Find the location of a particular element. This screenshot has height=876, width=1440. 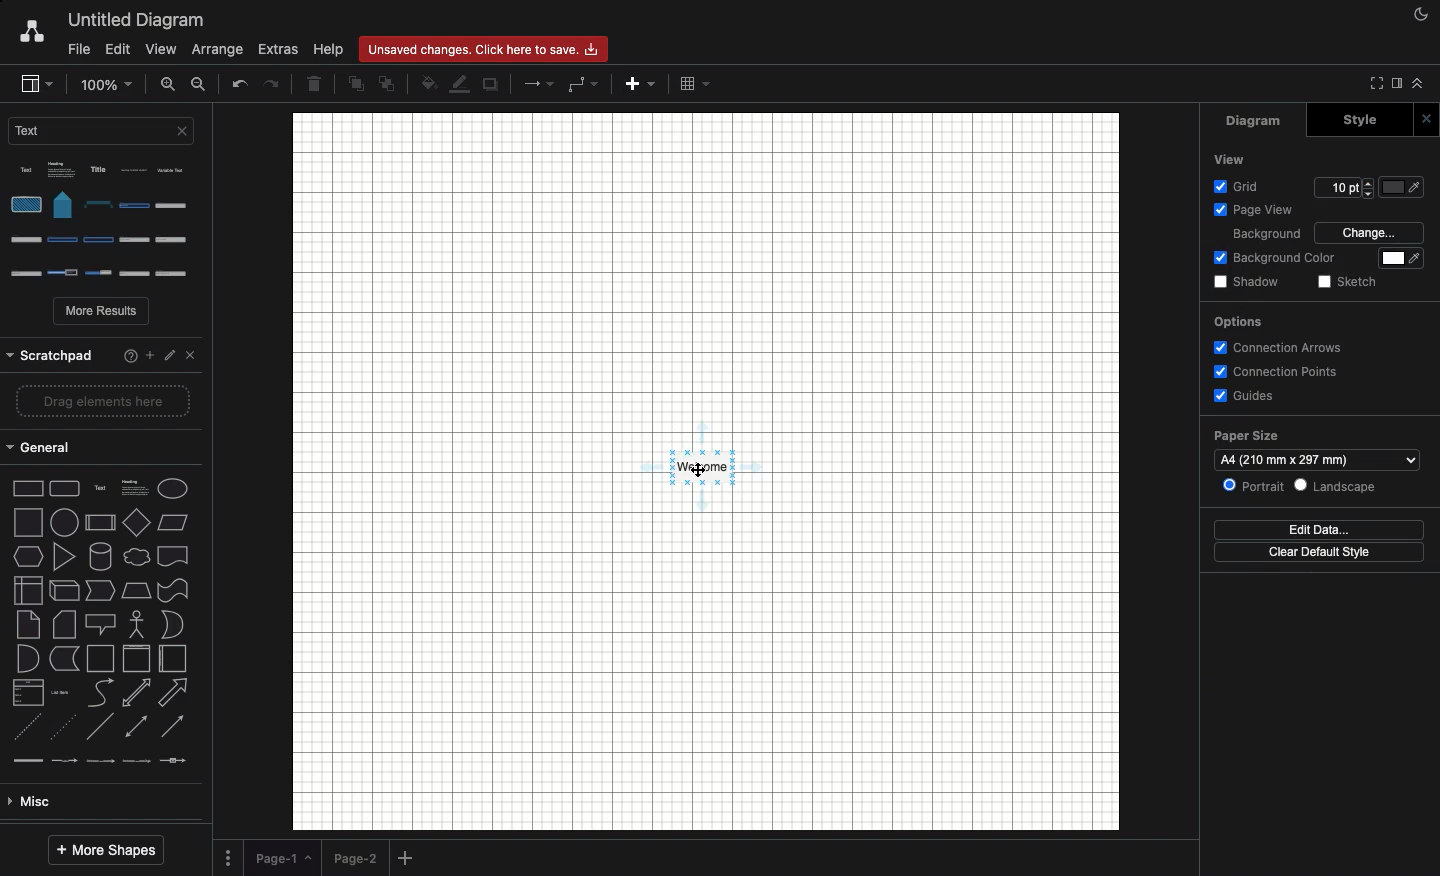

shapes is located at coordinates (107, 483).